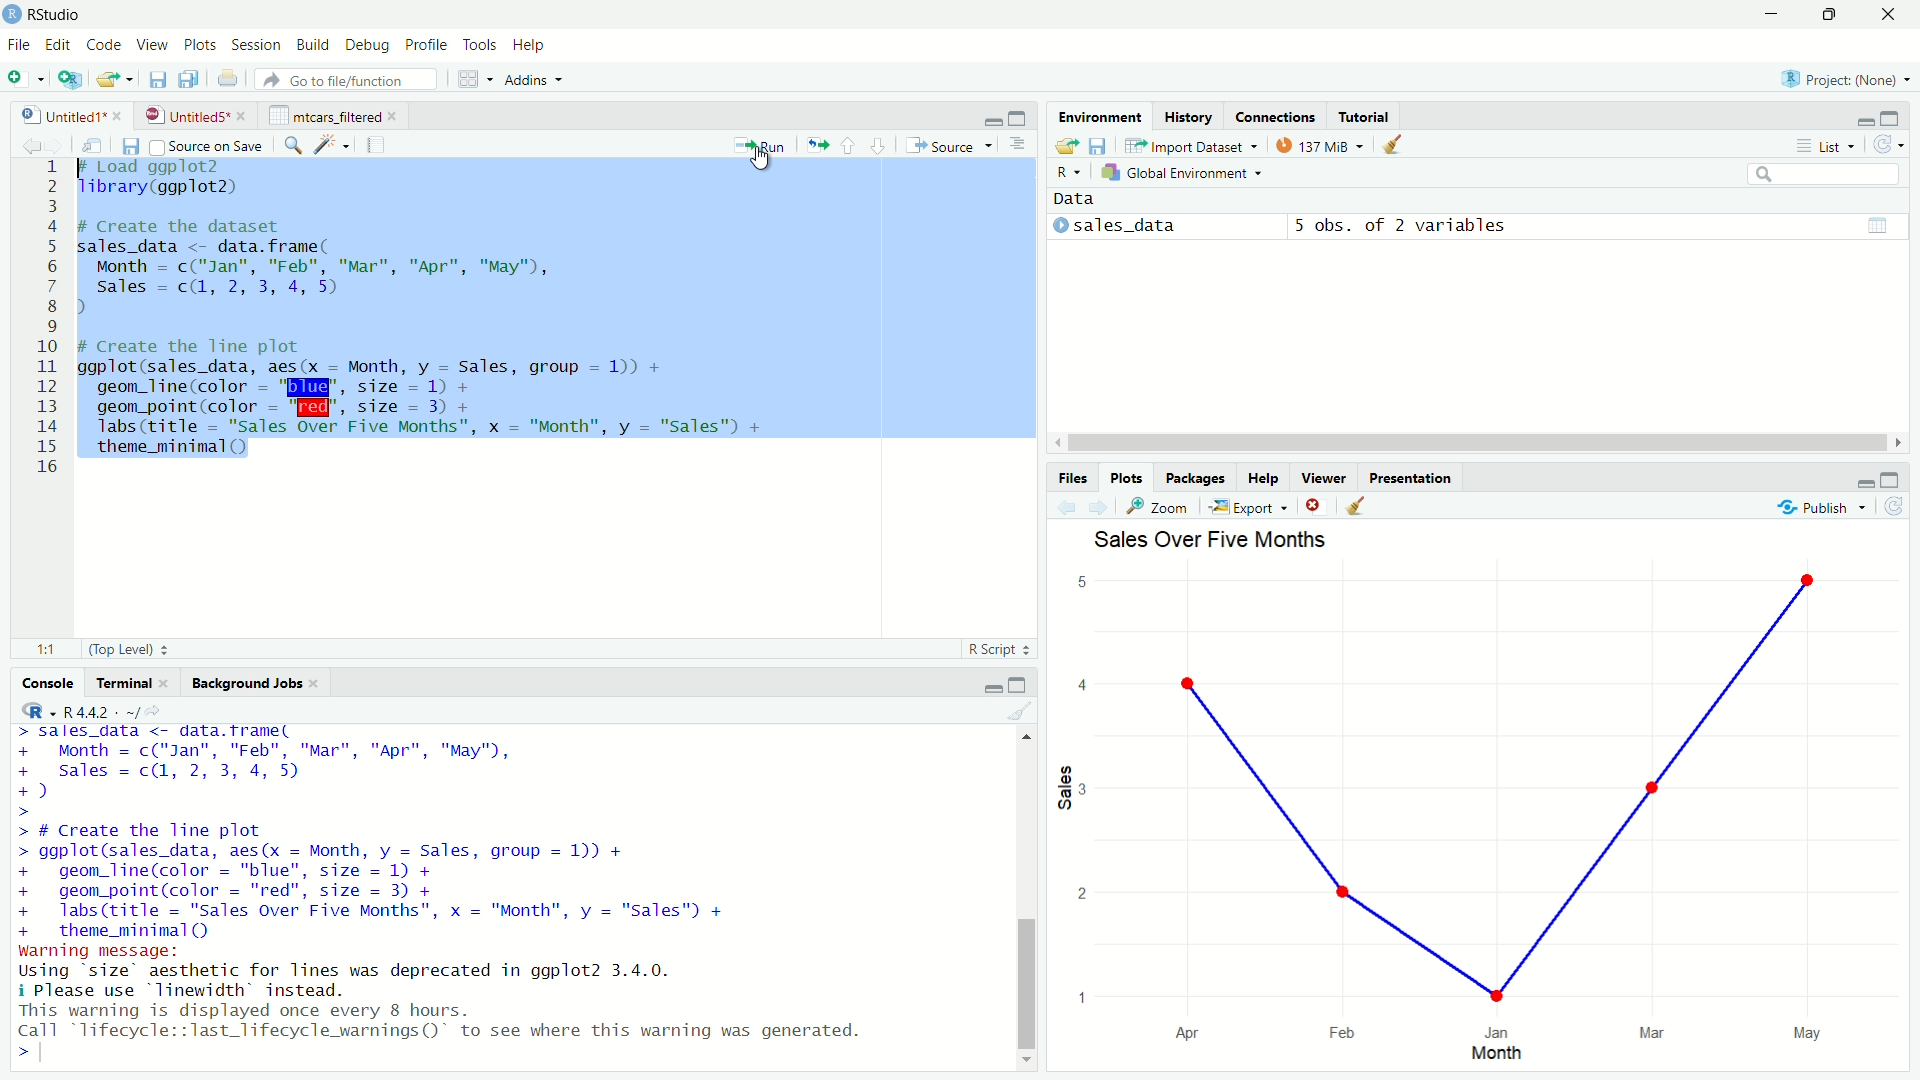 The image size is (1920, 1080). What do you see at coordinates (51, 320) in the screenshot?
I see `line numbers` at bounding box center [51, 320].